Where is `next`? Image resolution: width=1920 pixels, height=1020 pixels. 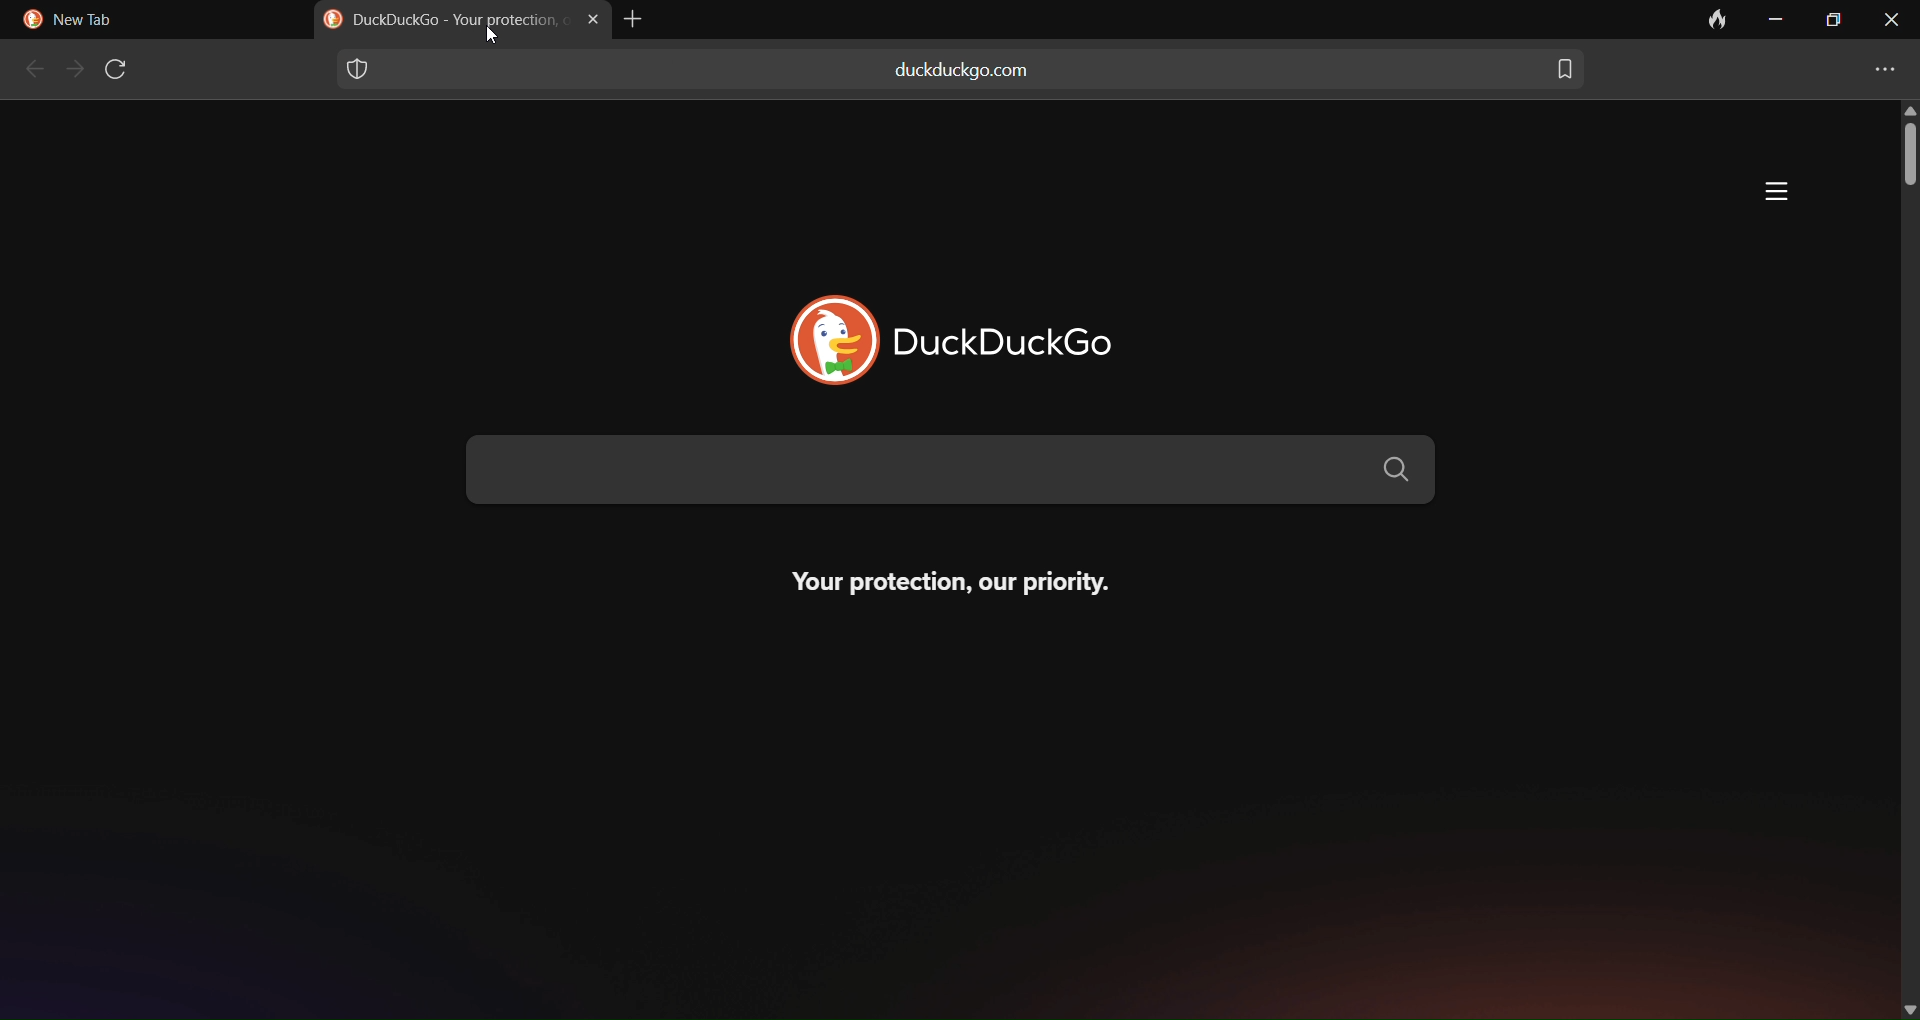
next is located at coordinates (73, 70).